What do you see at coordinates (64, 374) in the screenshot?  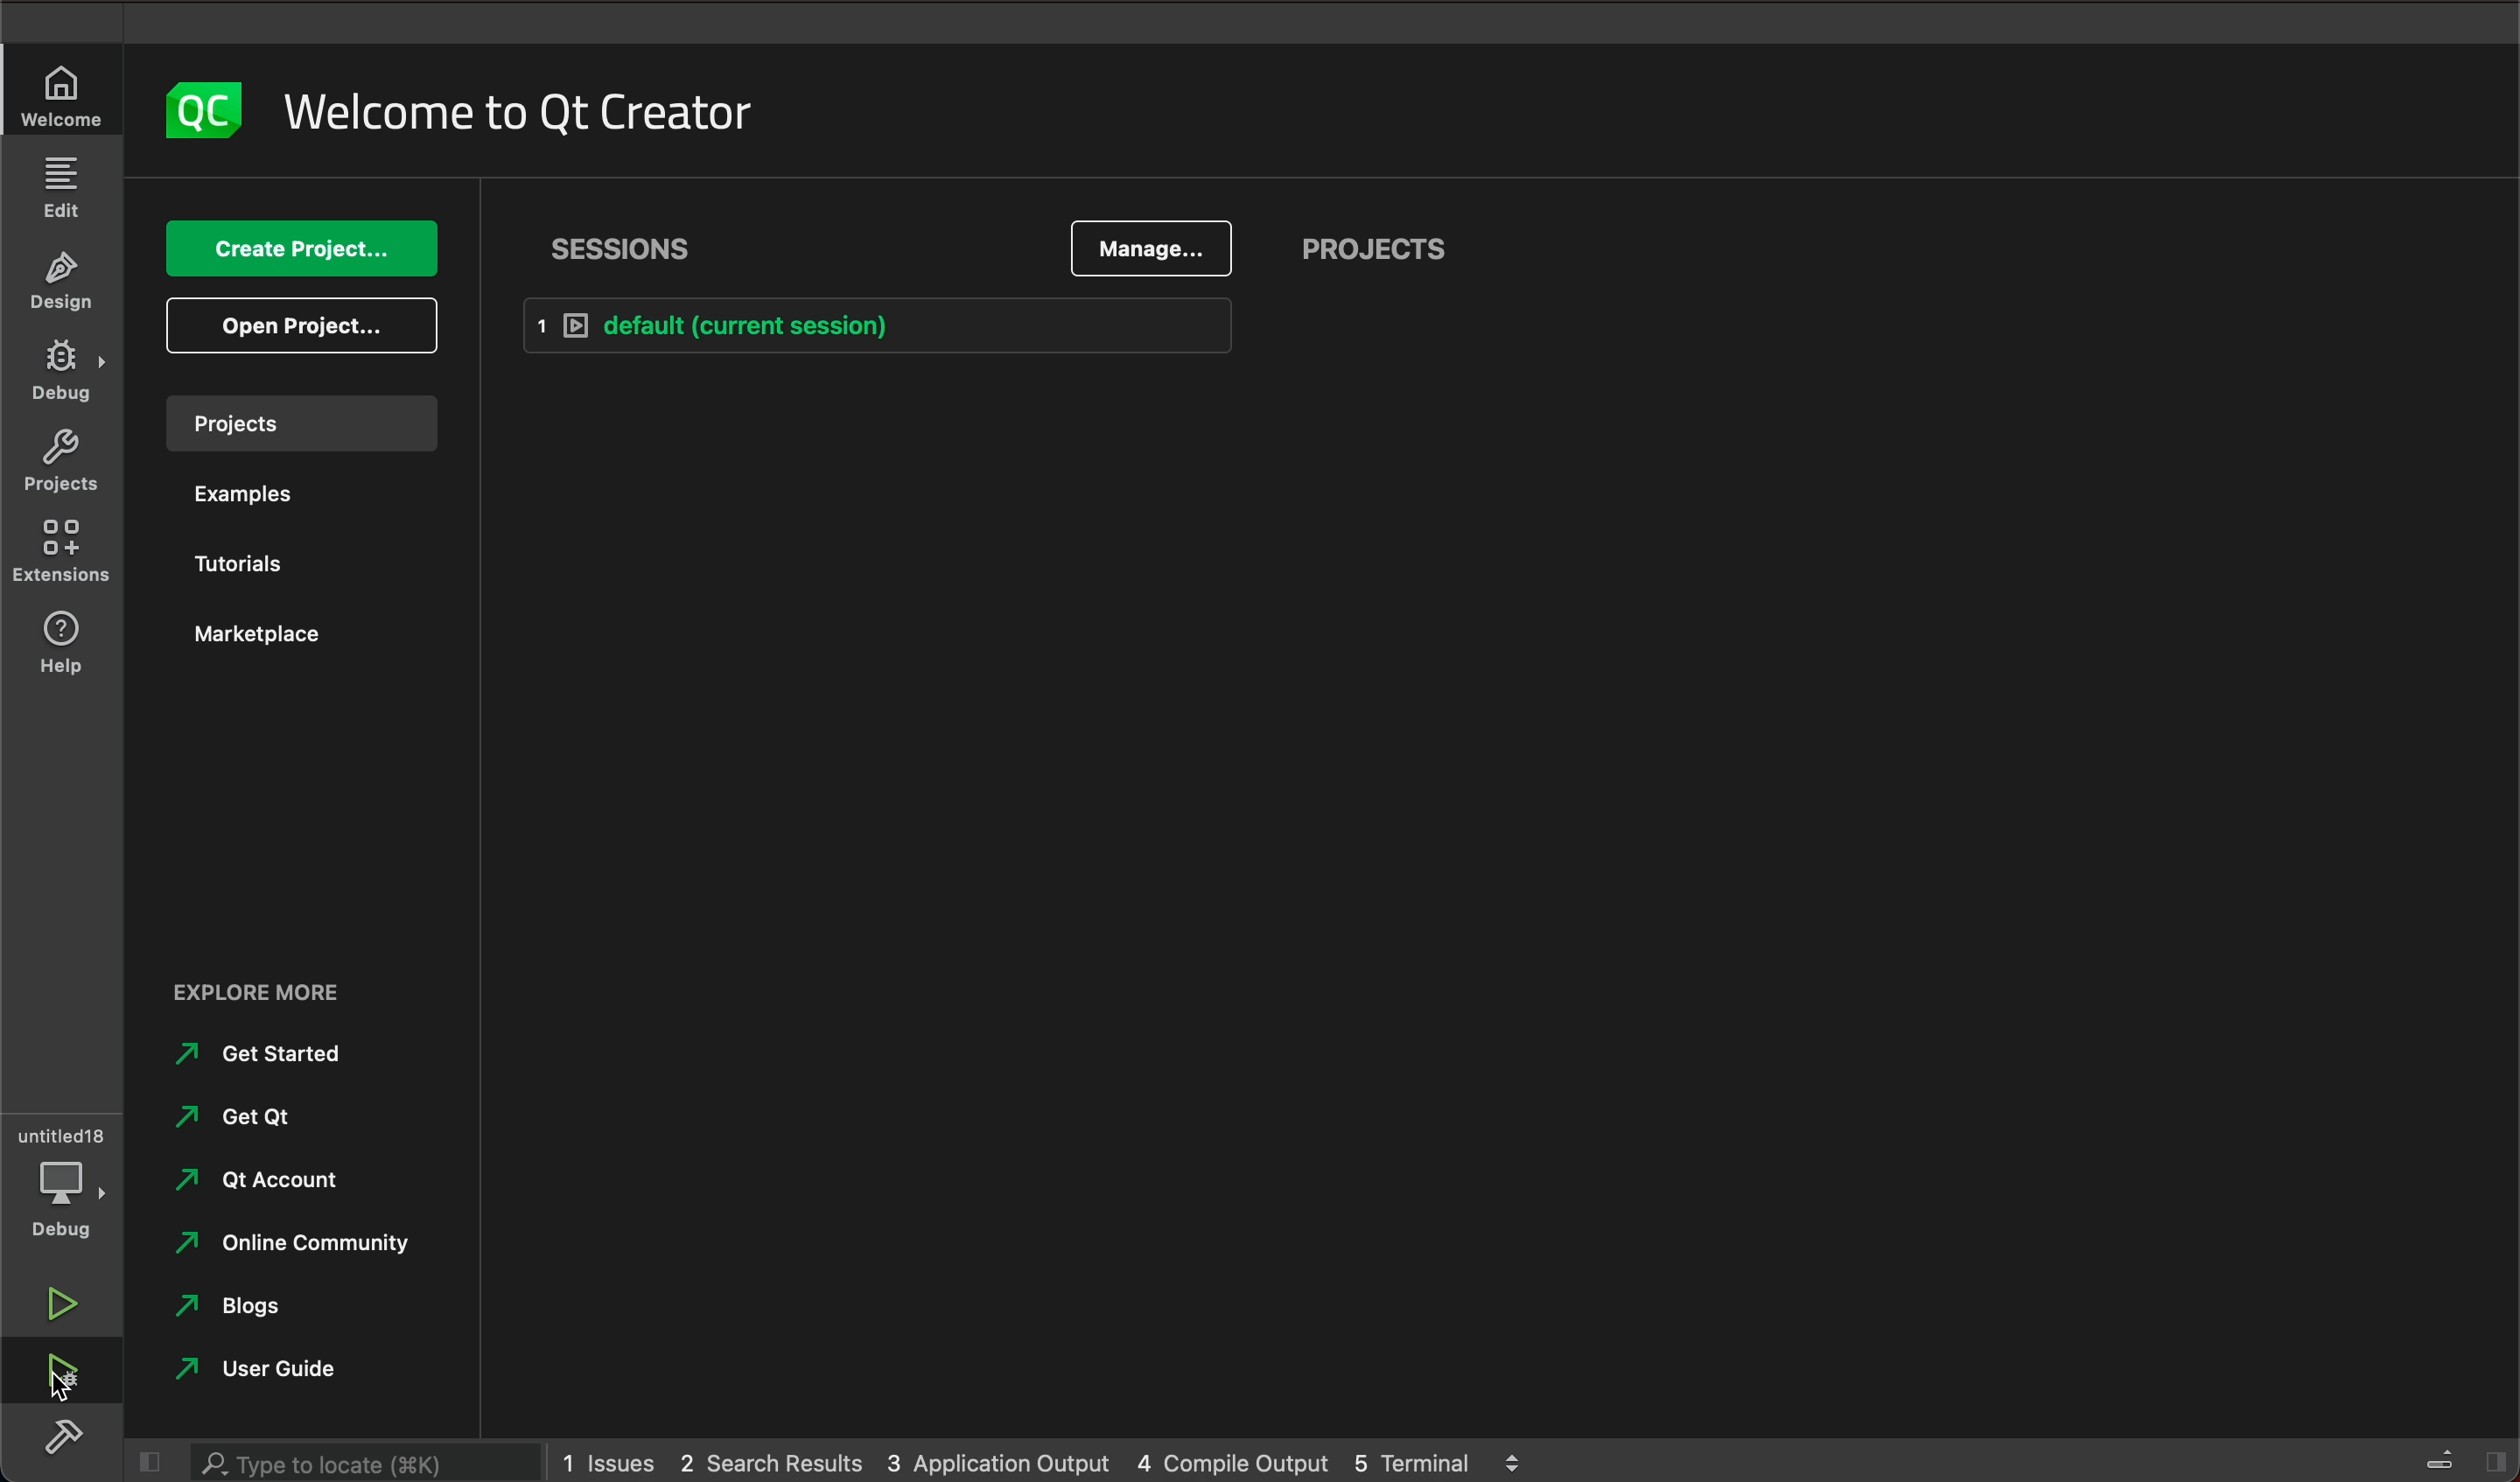 I see `debug` at bounding box center [64, 374].